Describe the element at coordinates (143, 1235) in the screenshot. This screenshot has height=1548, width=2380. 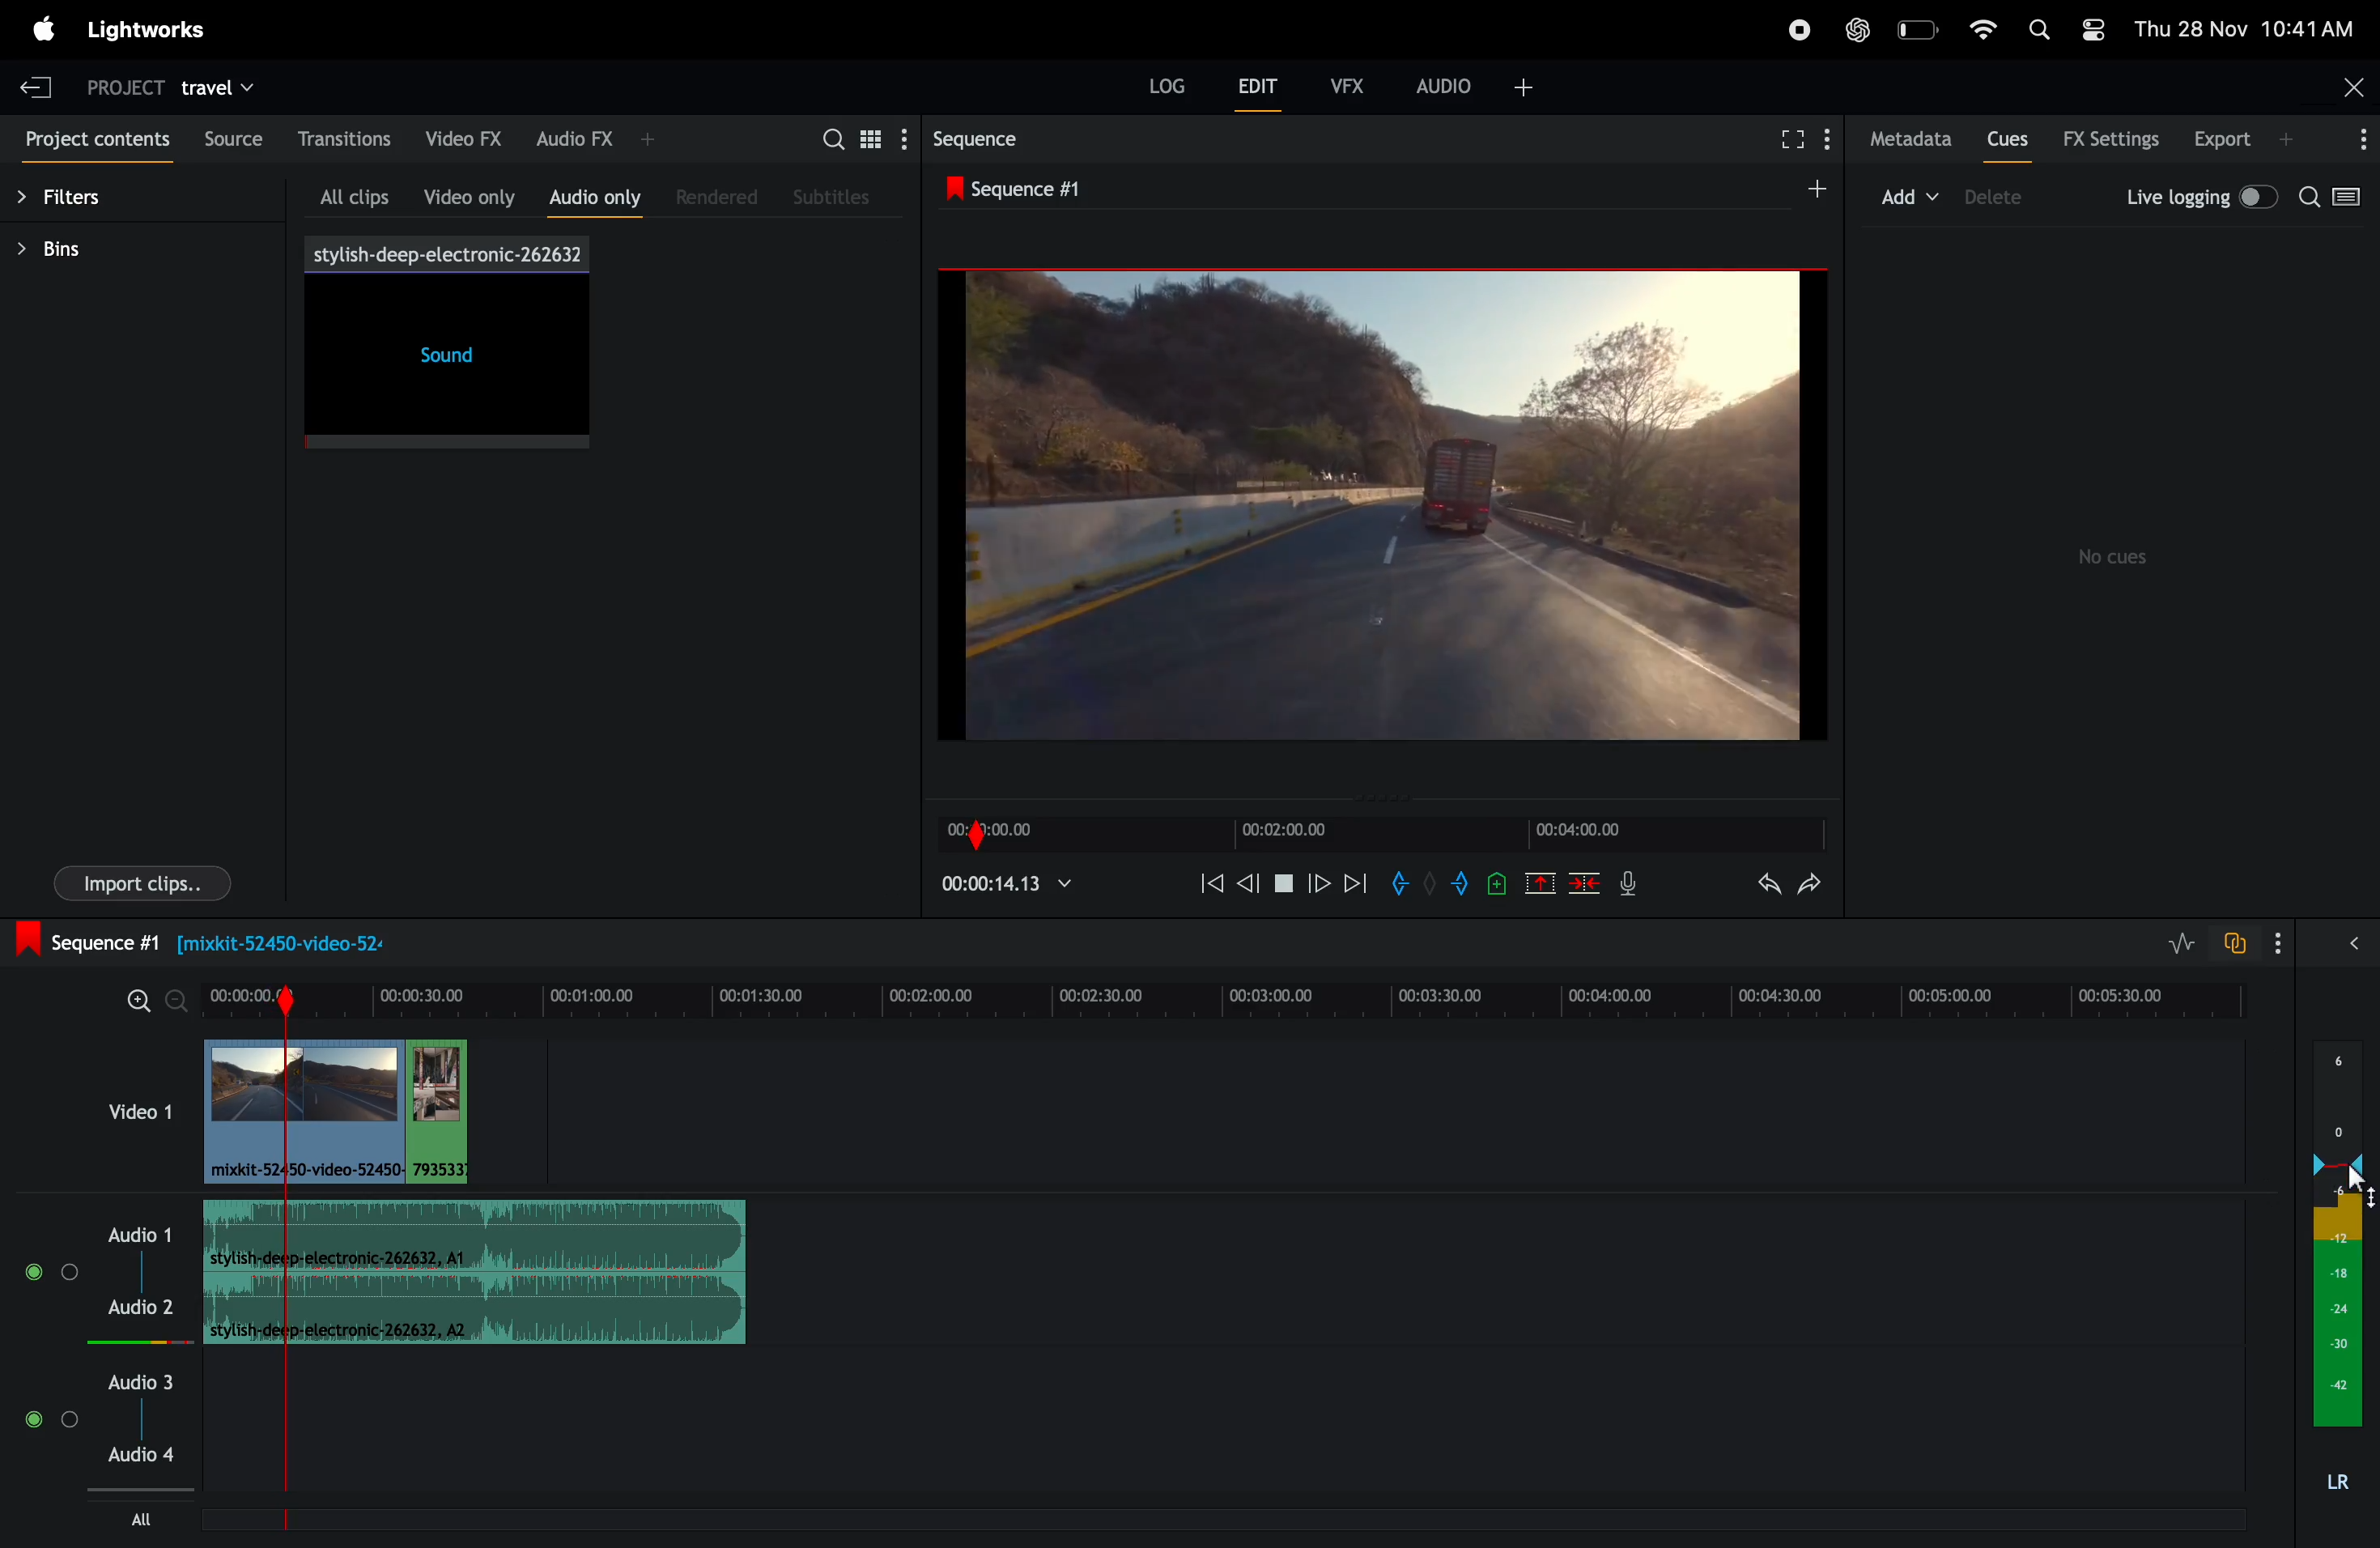
I see `audio 1` at that location.